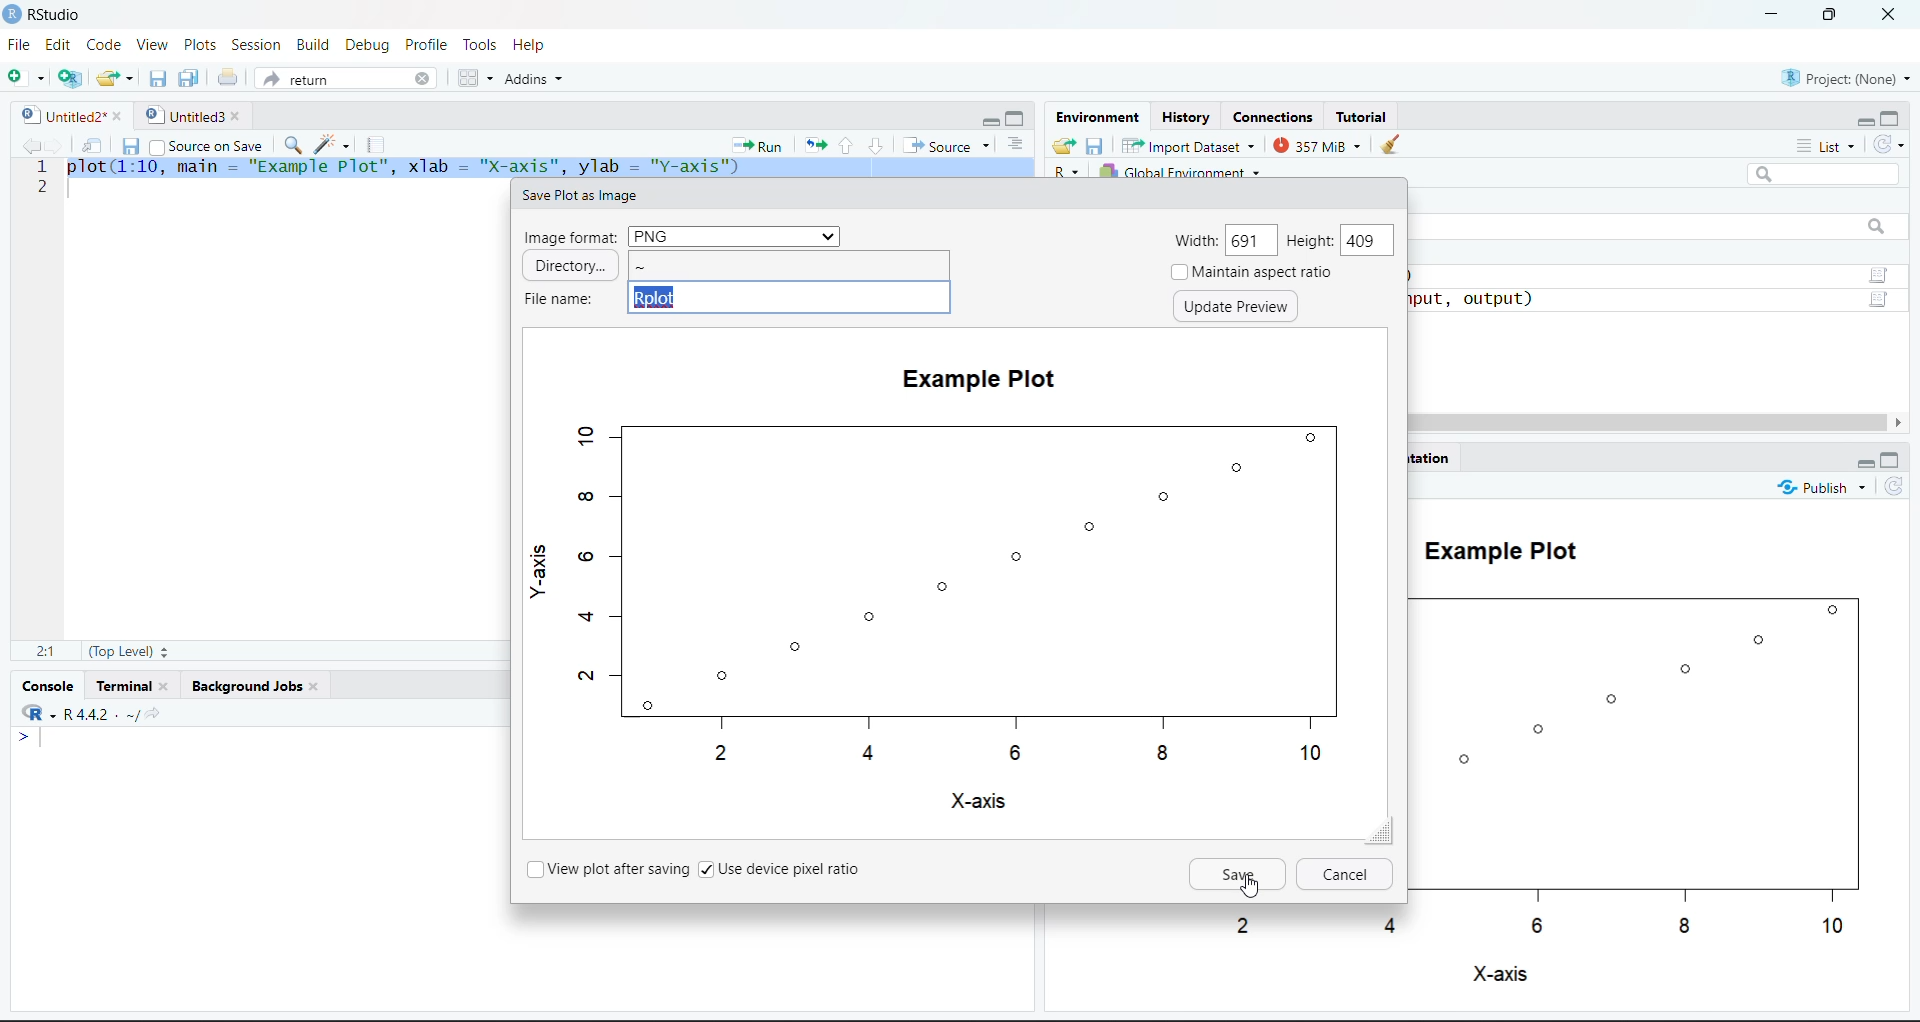  I want to click on Use device pixel ratio, so click(785, 868).